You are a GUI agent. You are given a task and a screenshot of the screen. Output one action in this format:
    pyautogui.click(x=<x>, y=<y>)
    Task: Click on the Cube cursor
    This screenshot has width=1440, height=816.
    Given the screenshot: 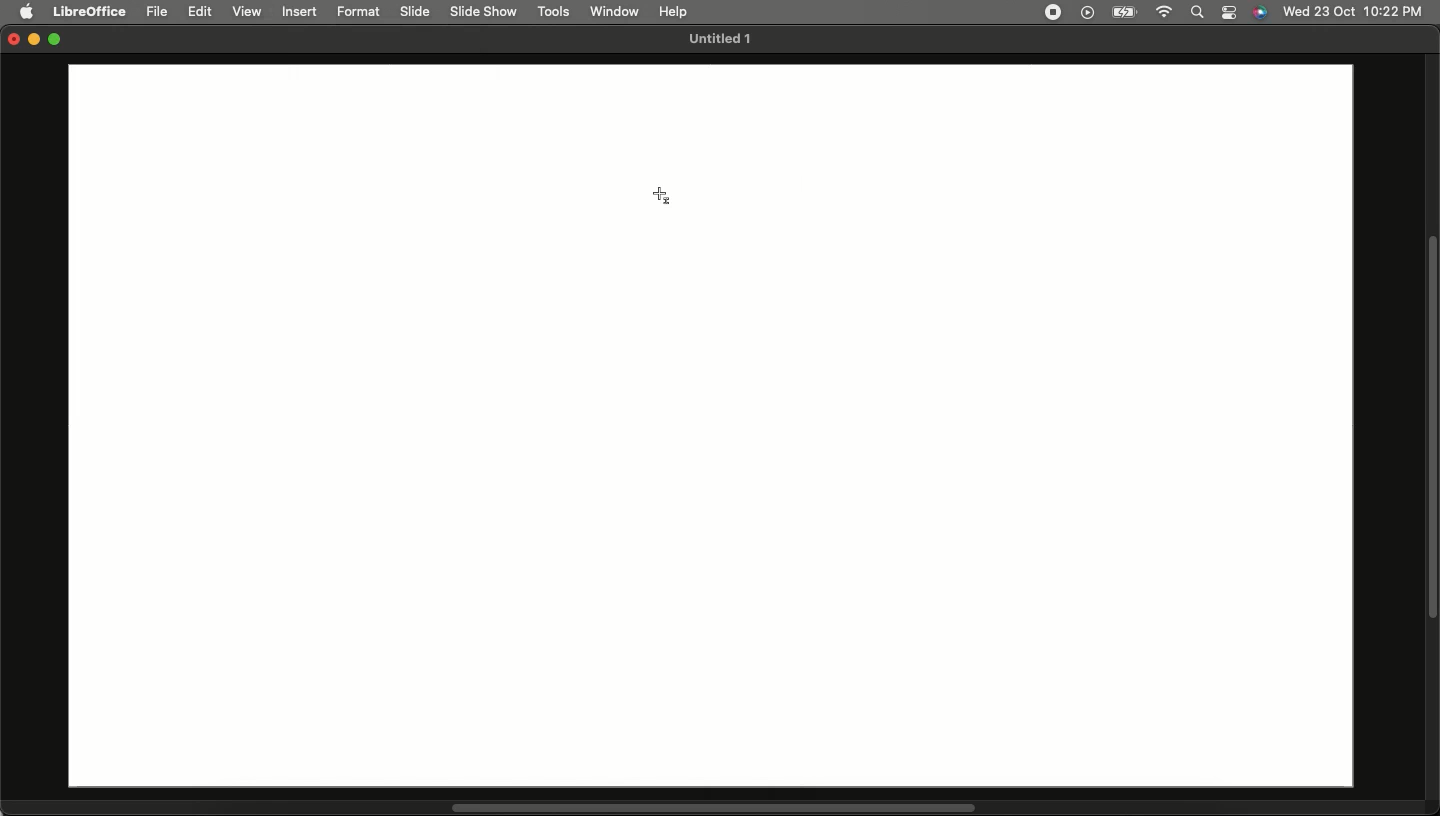 What is the action you would take?
    pyautogui.click(x=671, y=195)
    